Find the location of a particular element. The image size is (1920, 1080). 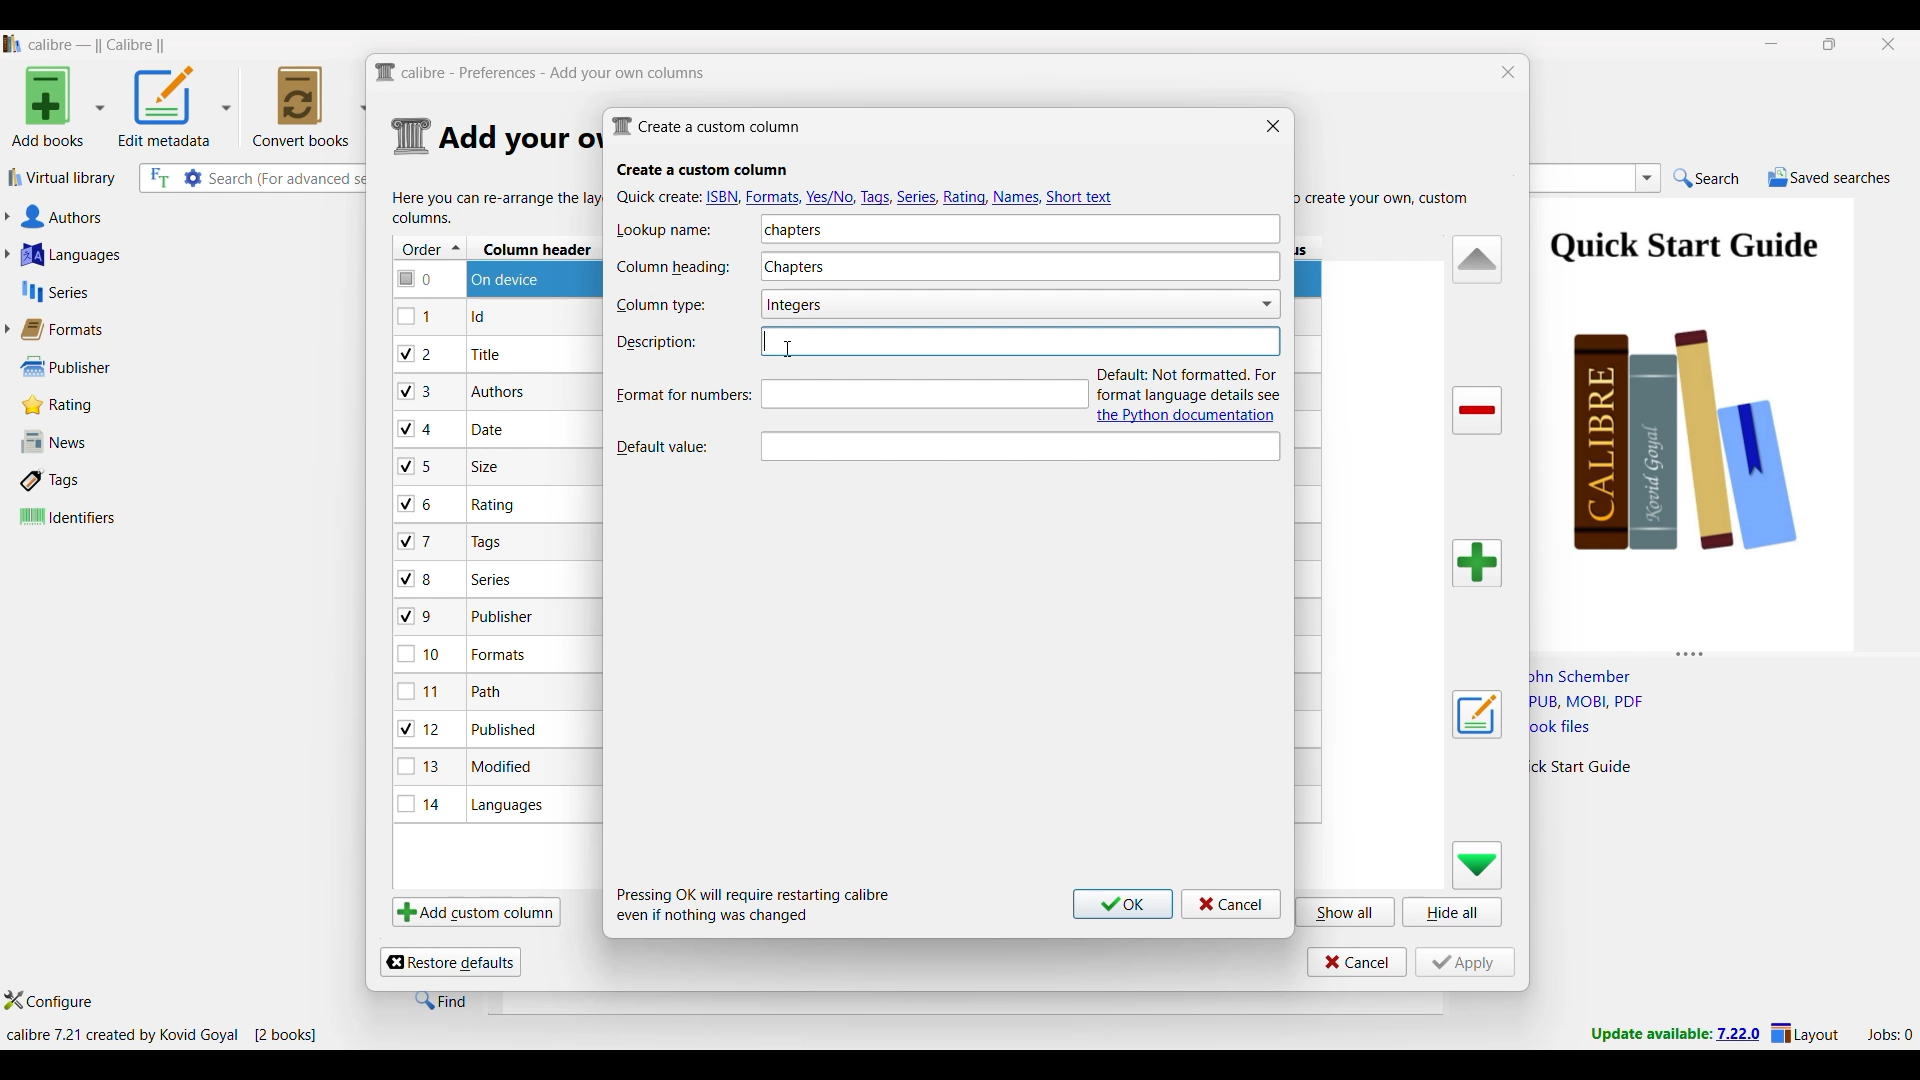

Text is located at coordinates (1045, 341).